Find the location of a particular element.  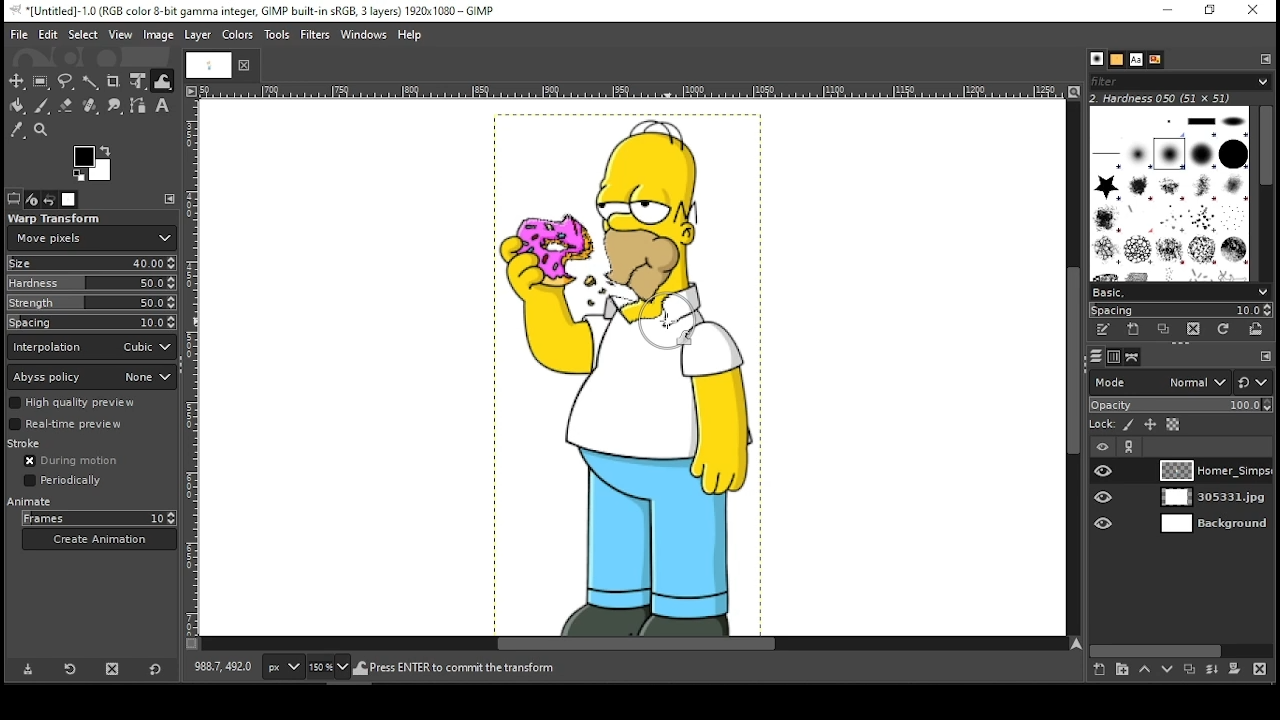

select is located at coordinates (84, 34).